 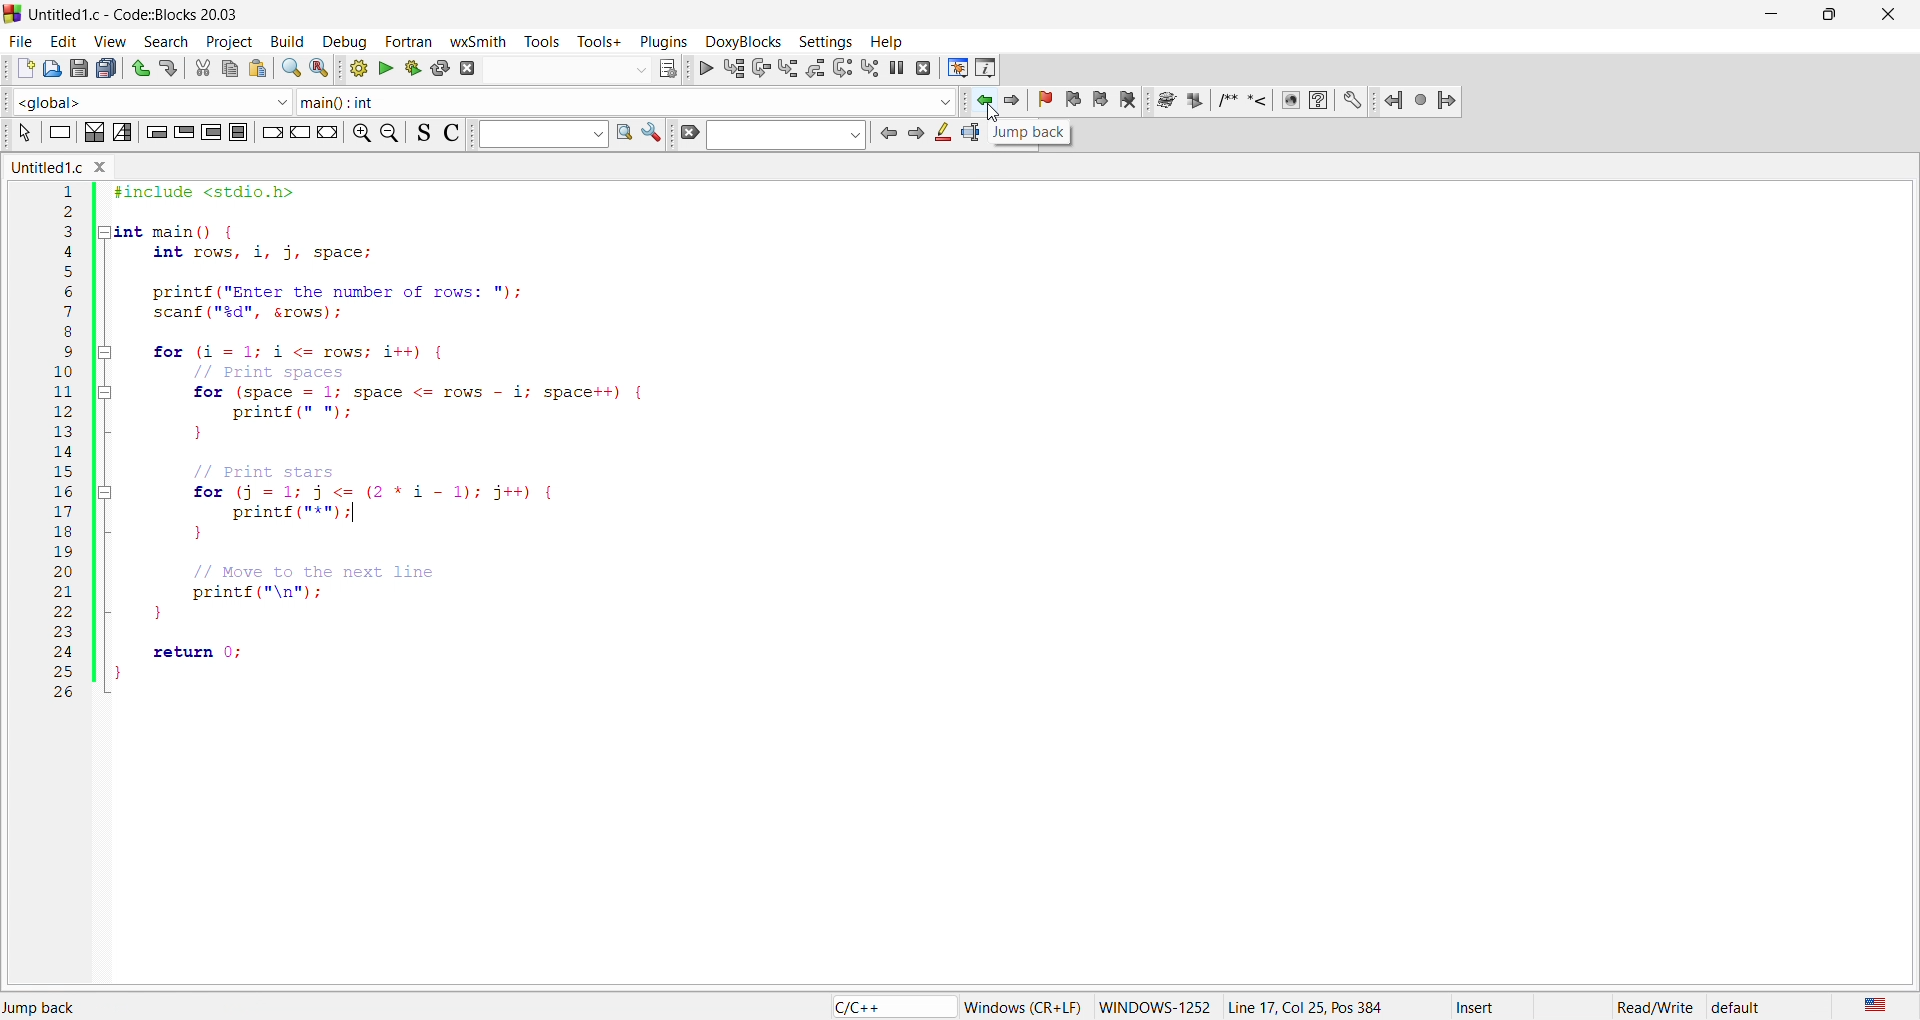 What do you see at coordinates (164, 39) in the screenshot?
I see `search` at bounding box center [164, 39].